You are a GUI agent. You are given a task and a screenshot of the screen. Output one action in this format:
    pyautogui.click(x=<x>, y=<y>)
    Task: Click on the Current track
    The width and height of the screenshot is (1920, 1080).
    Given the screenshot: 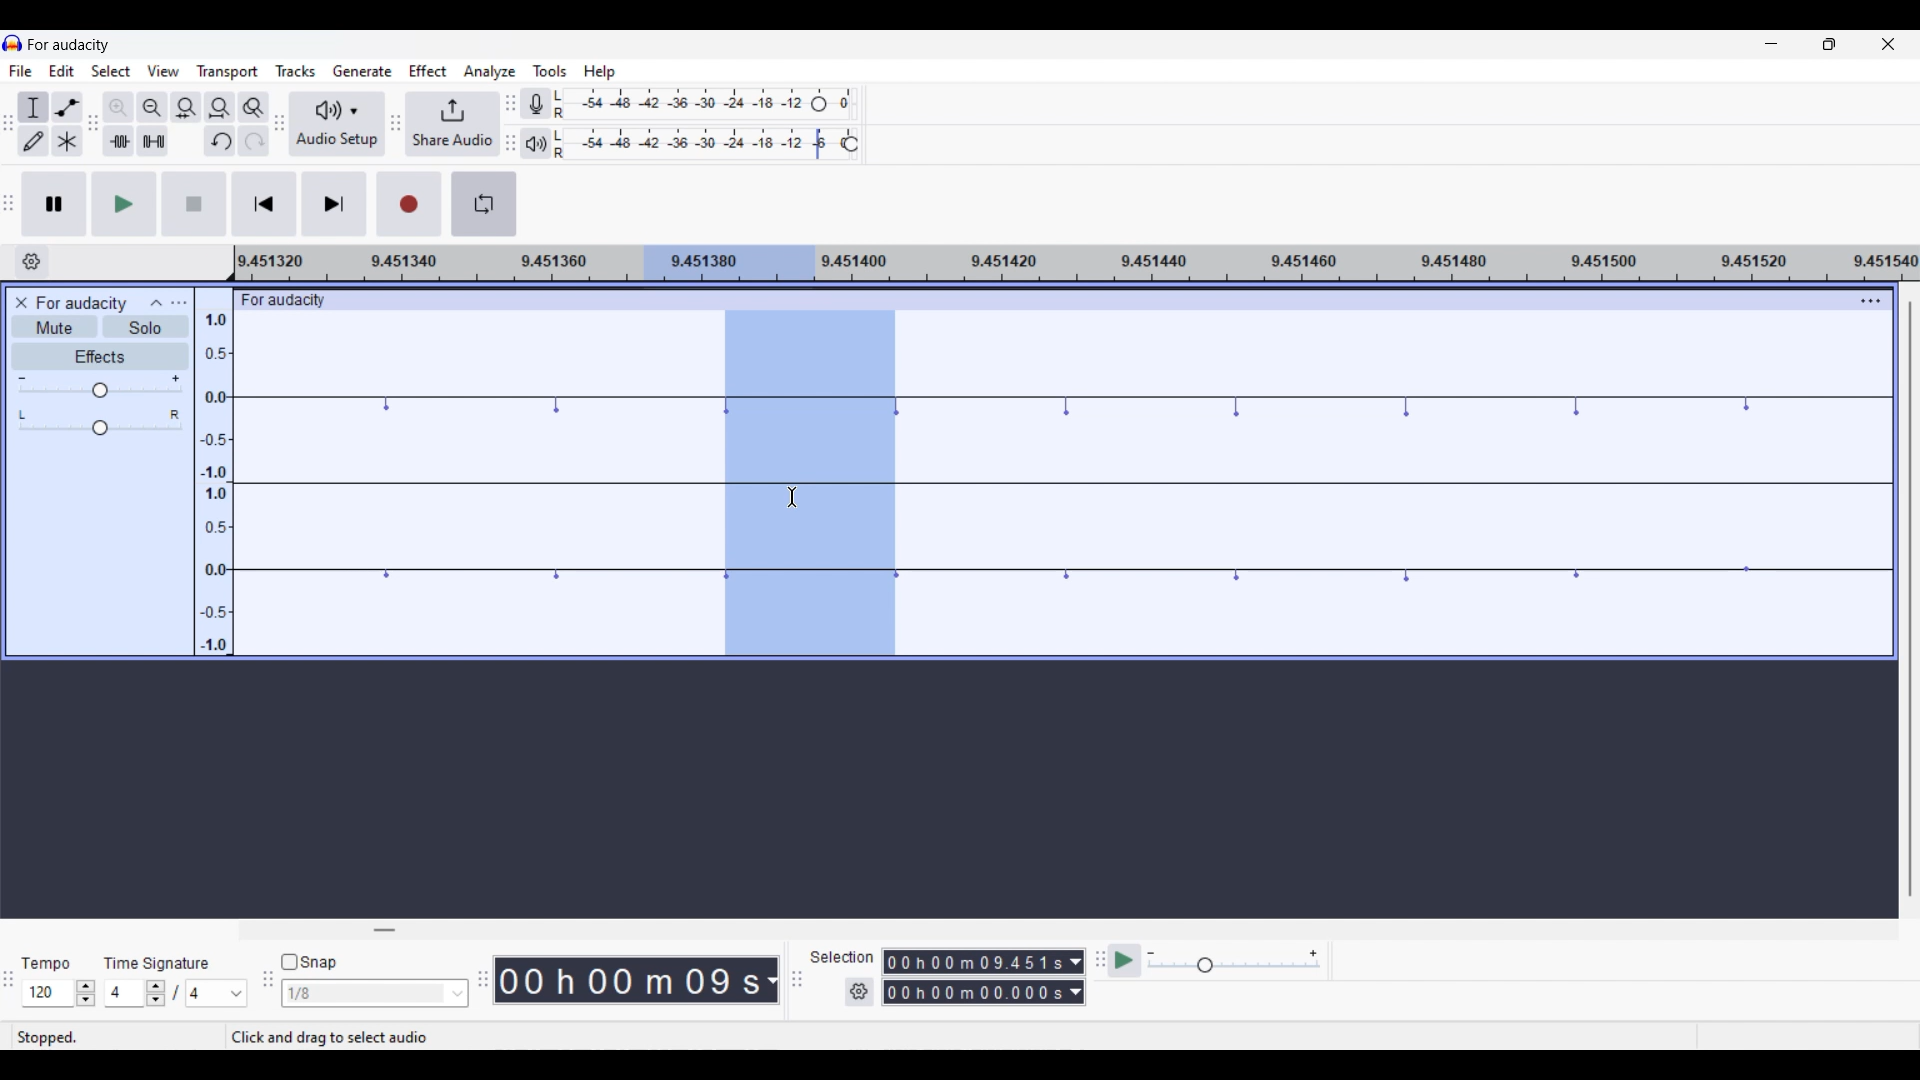 What is the action you would take?
    pyautogui.click(x=476, y=483)
    